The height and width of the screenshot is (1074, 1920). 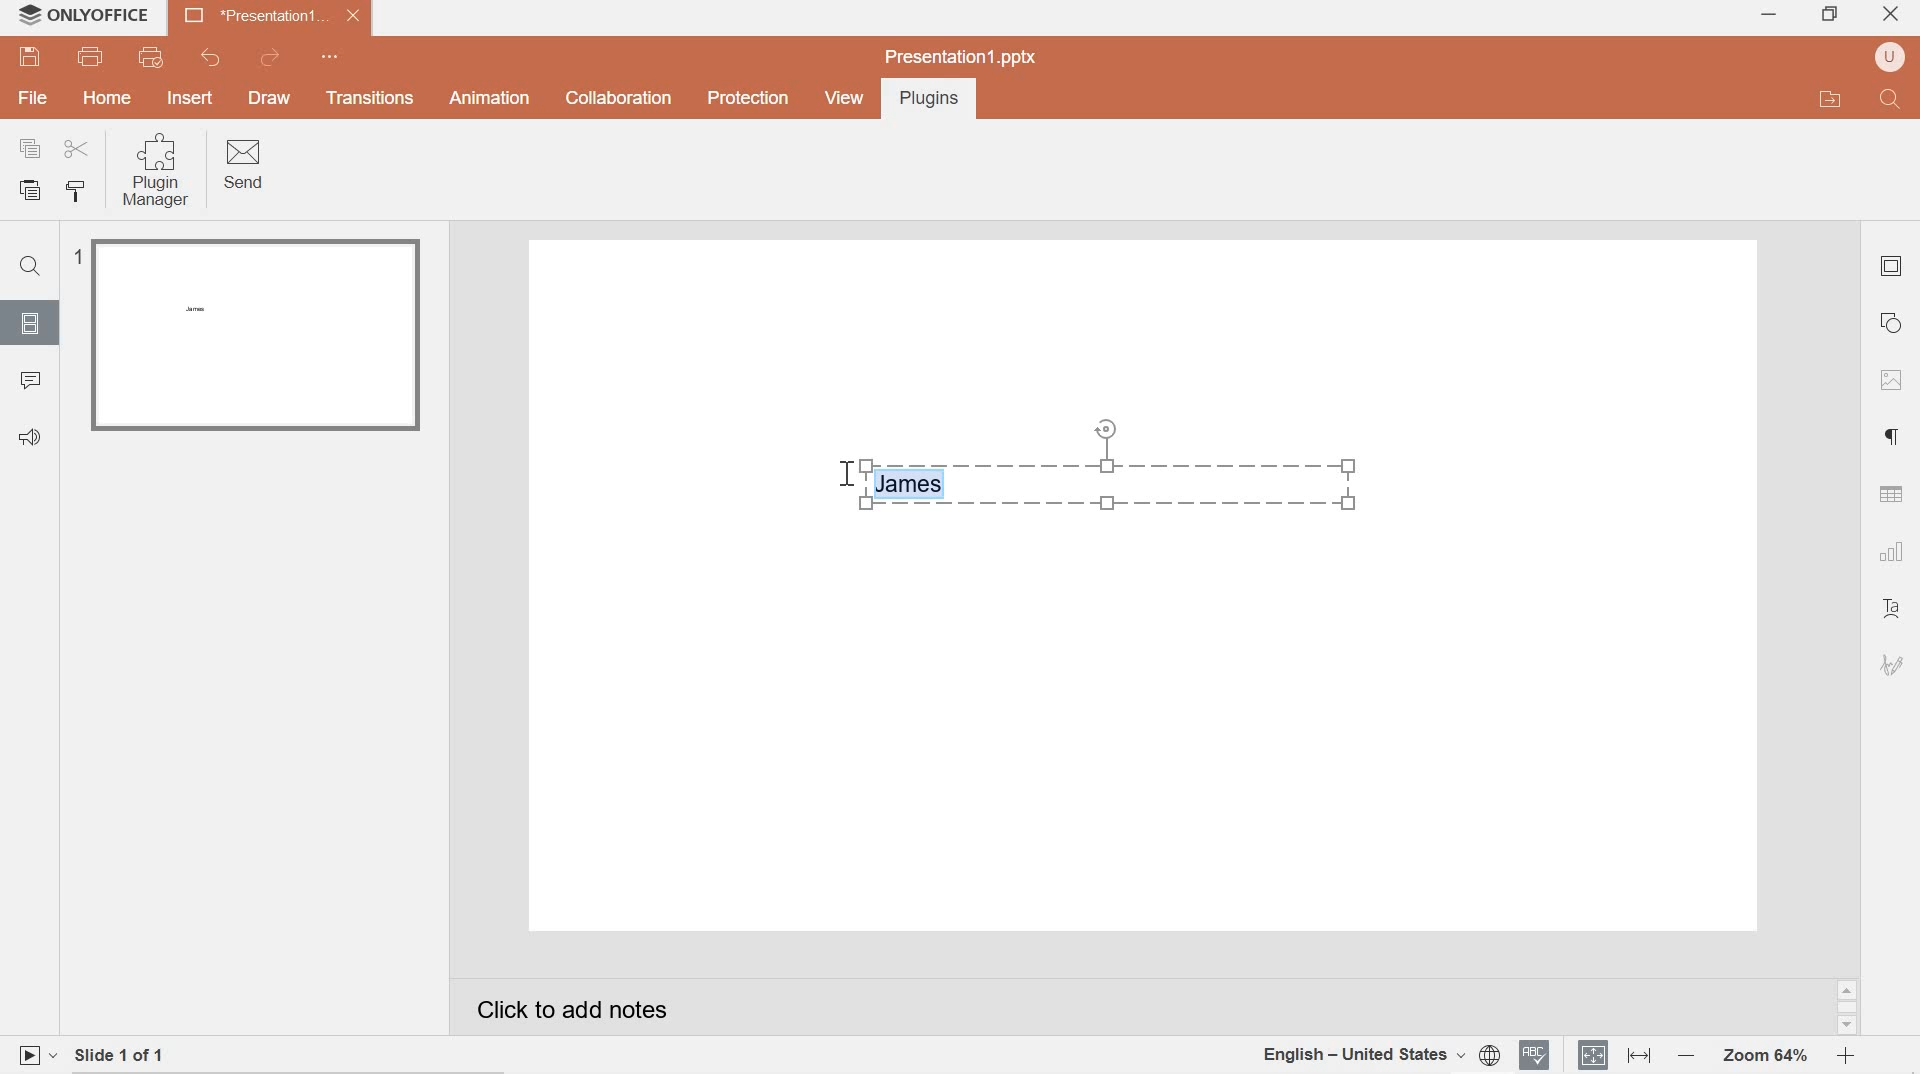 I want to click on Plugin Manager, so click(x=160, y=171).